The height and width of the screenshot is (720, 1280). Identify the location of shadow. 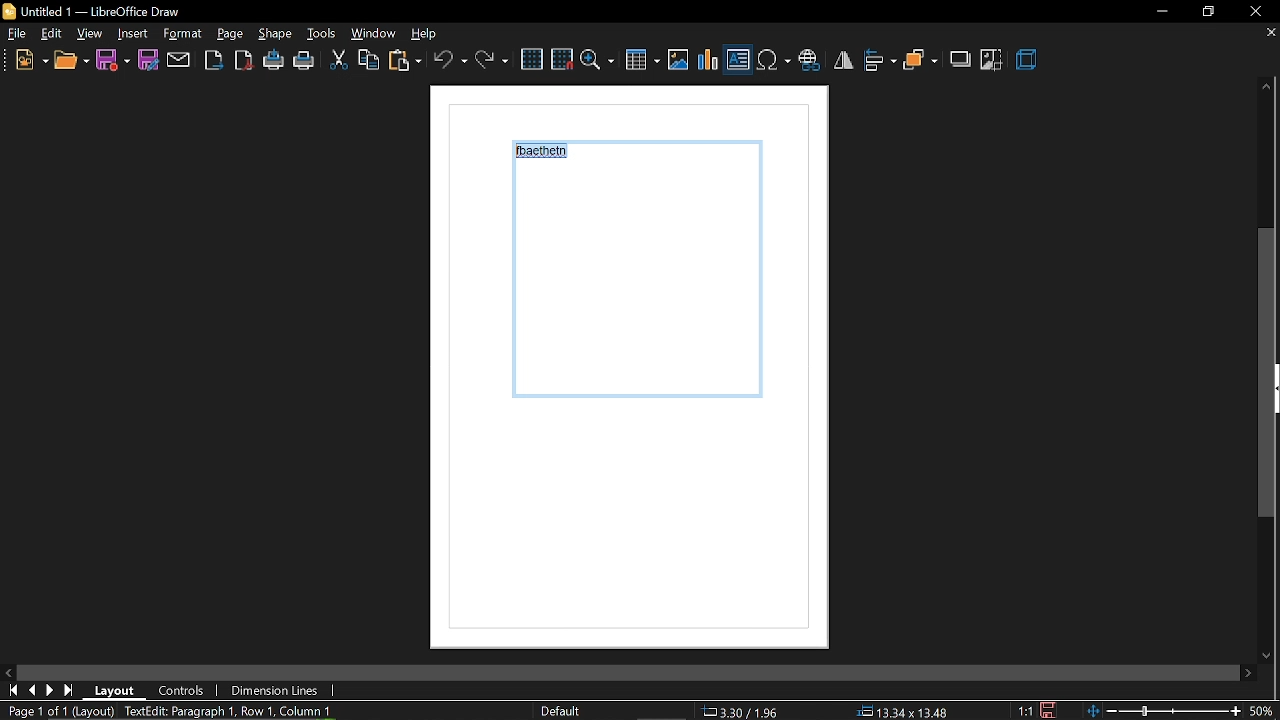
(961, 60).